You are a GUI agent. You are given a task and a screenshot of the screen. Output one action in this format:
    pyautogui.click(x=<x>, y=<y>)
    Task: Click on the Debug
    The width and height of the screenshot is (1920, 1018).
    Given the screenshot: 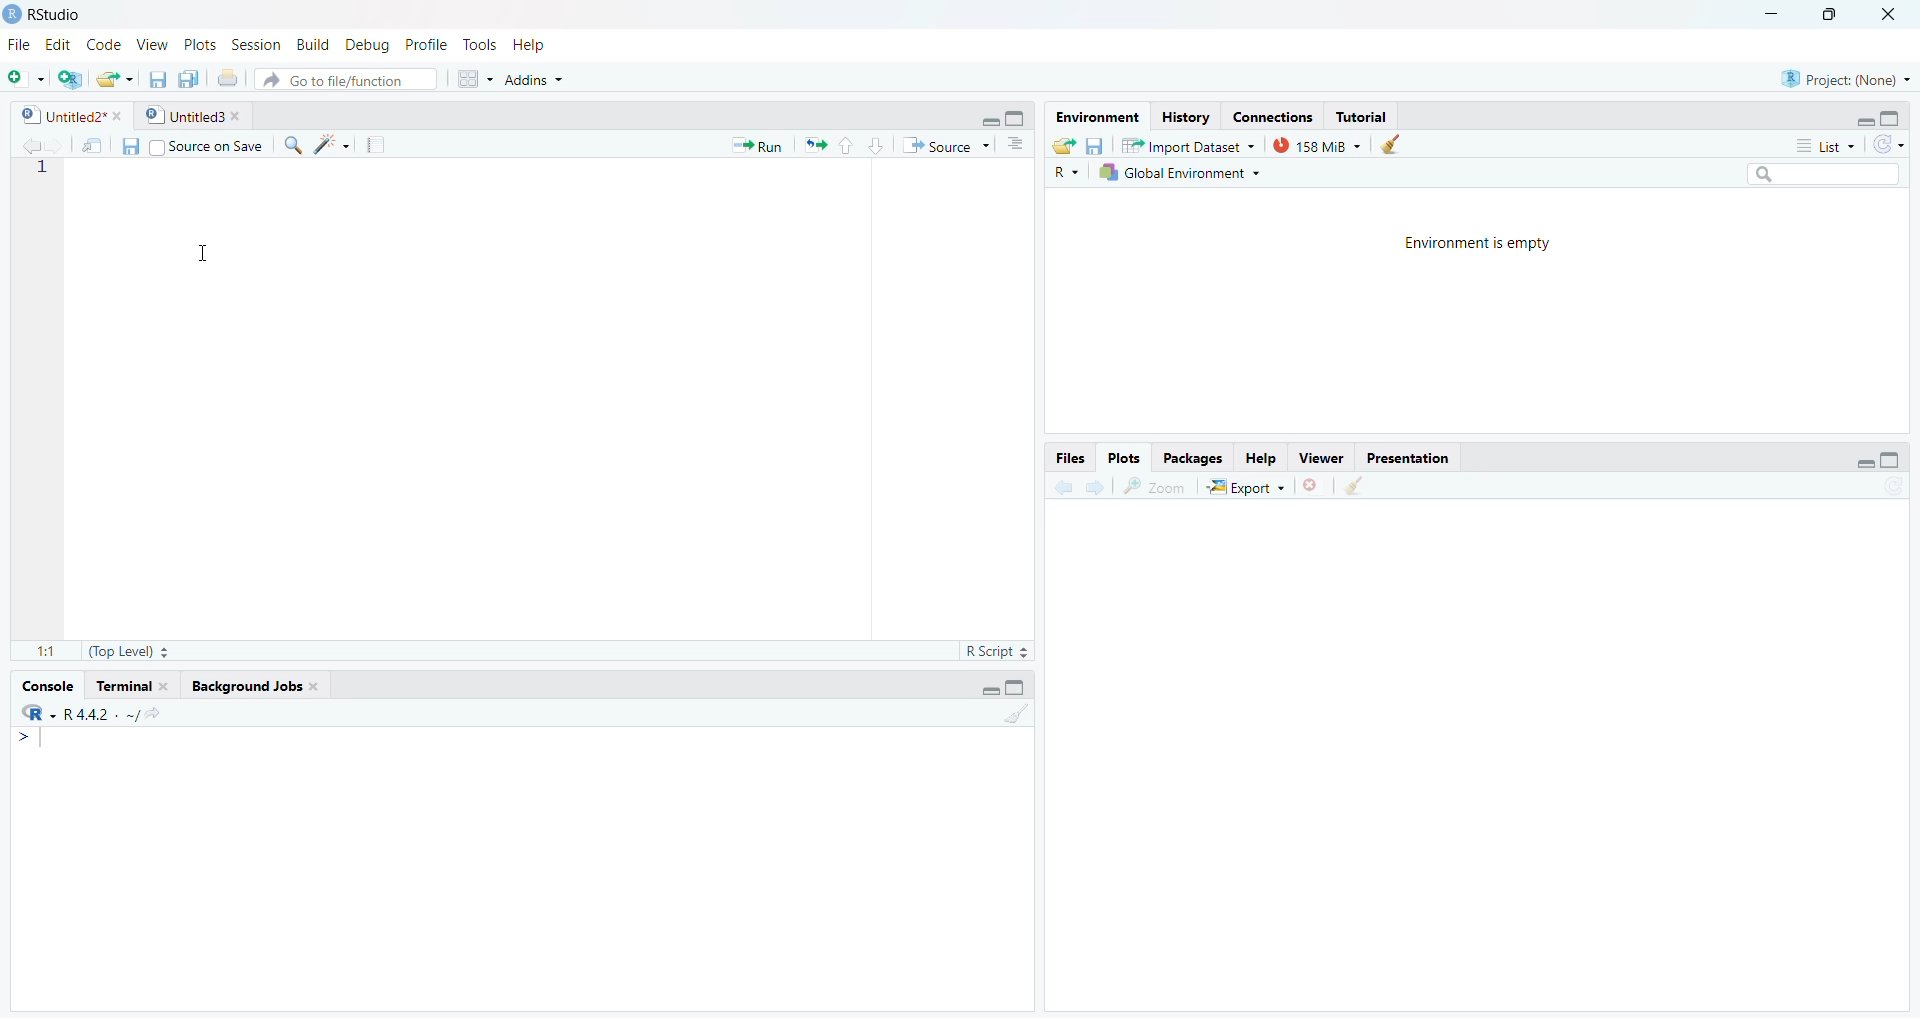 What is the action you would take?
    pyautogui.click(x=367, y=42)
    